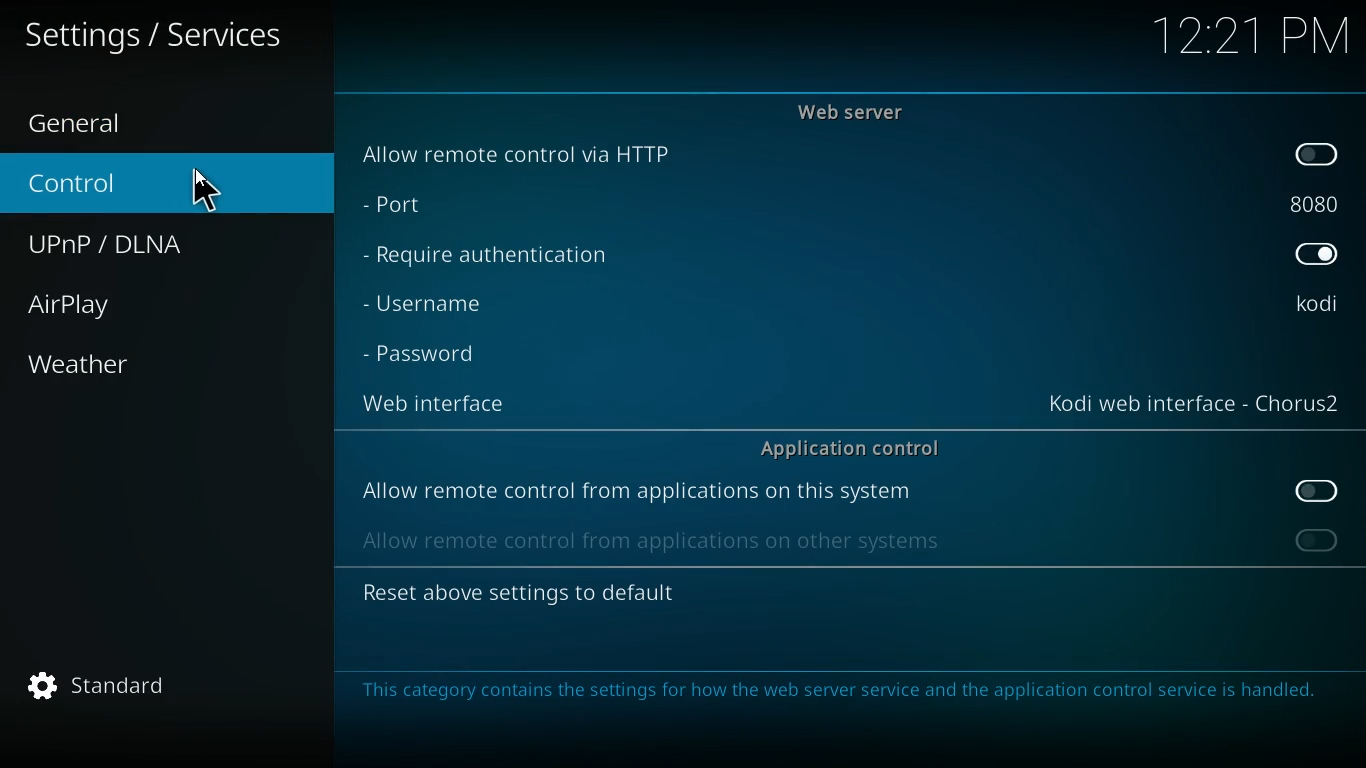 The width and height of the screenshot is (1366, 768). Describe the element at coordinates (520, 153) in the screenshot. I see `allow remote control via http` at that location.